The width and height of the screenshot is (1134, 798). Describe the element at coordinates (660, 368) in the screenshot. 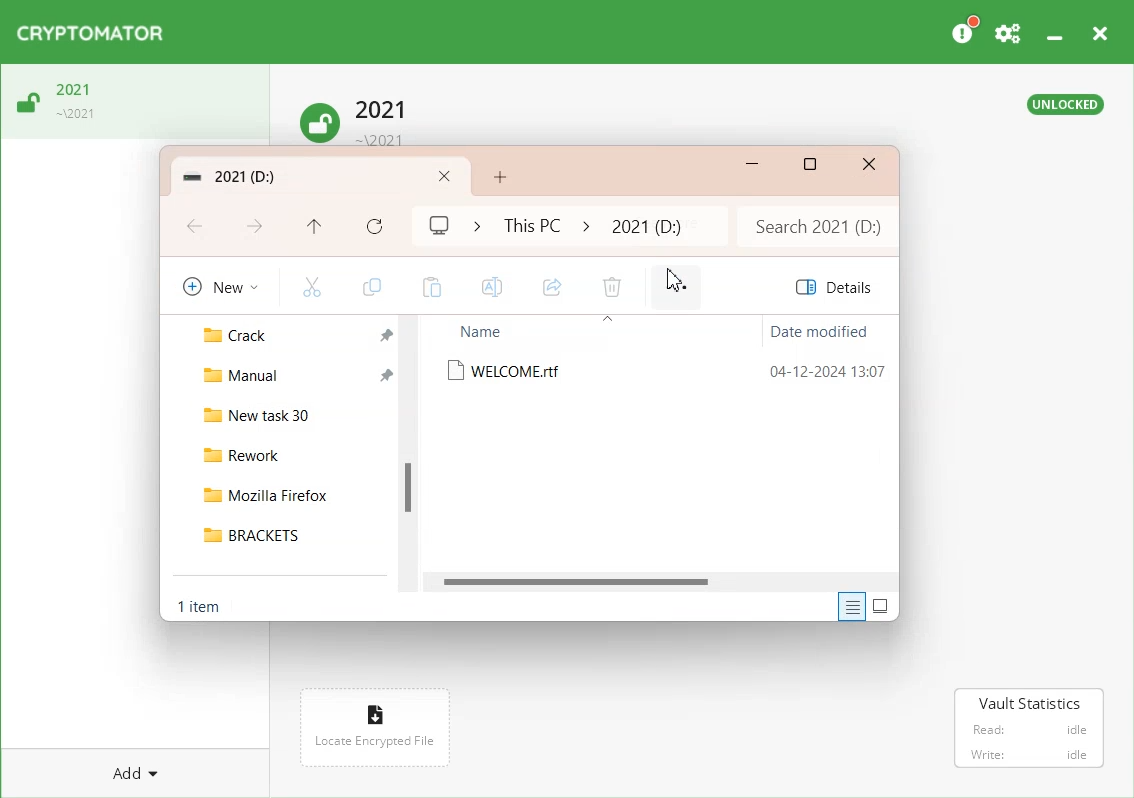

I see `WELCOME.rtf` at that location.